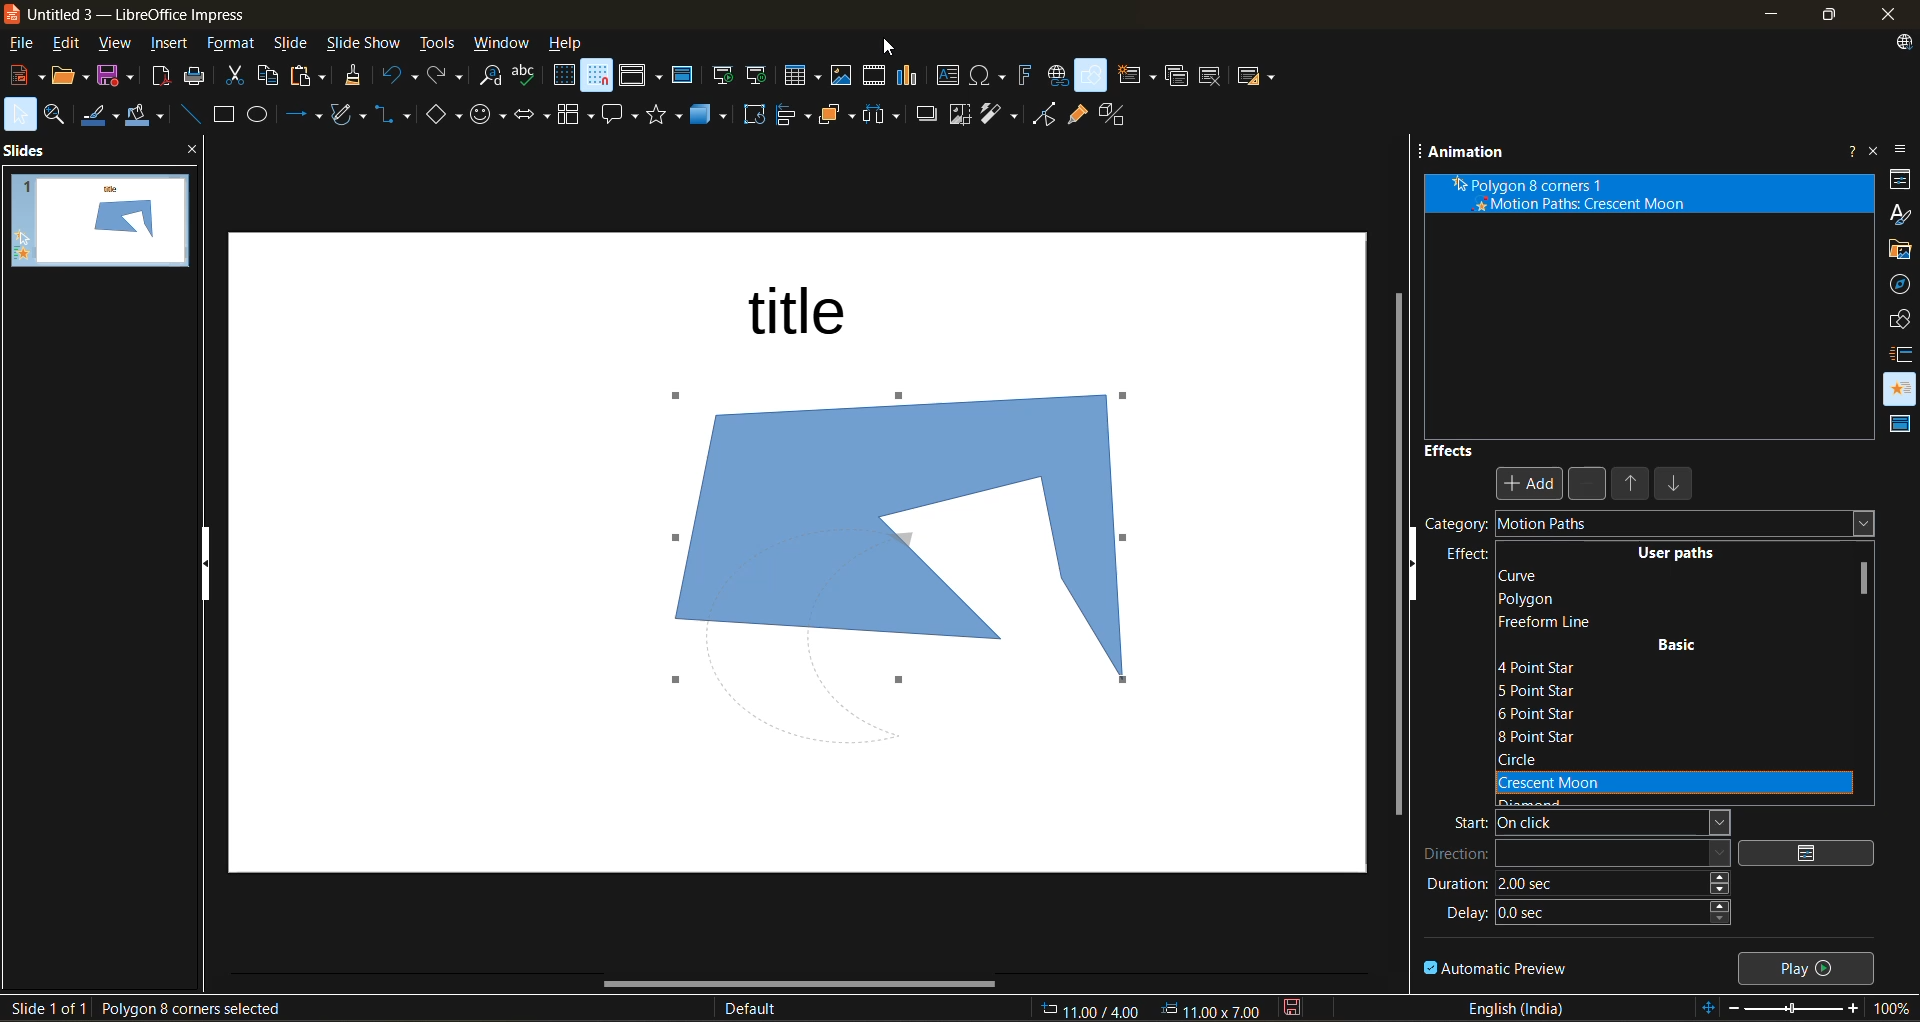 Image resolution: width=1920 pixels, height=1022 pixels. What do you see at coordinates (228, 45) in the screenshot?
I see `format` at bounding box center [228, 45].